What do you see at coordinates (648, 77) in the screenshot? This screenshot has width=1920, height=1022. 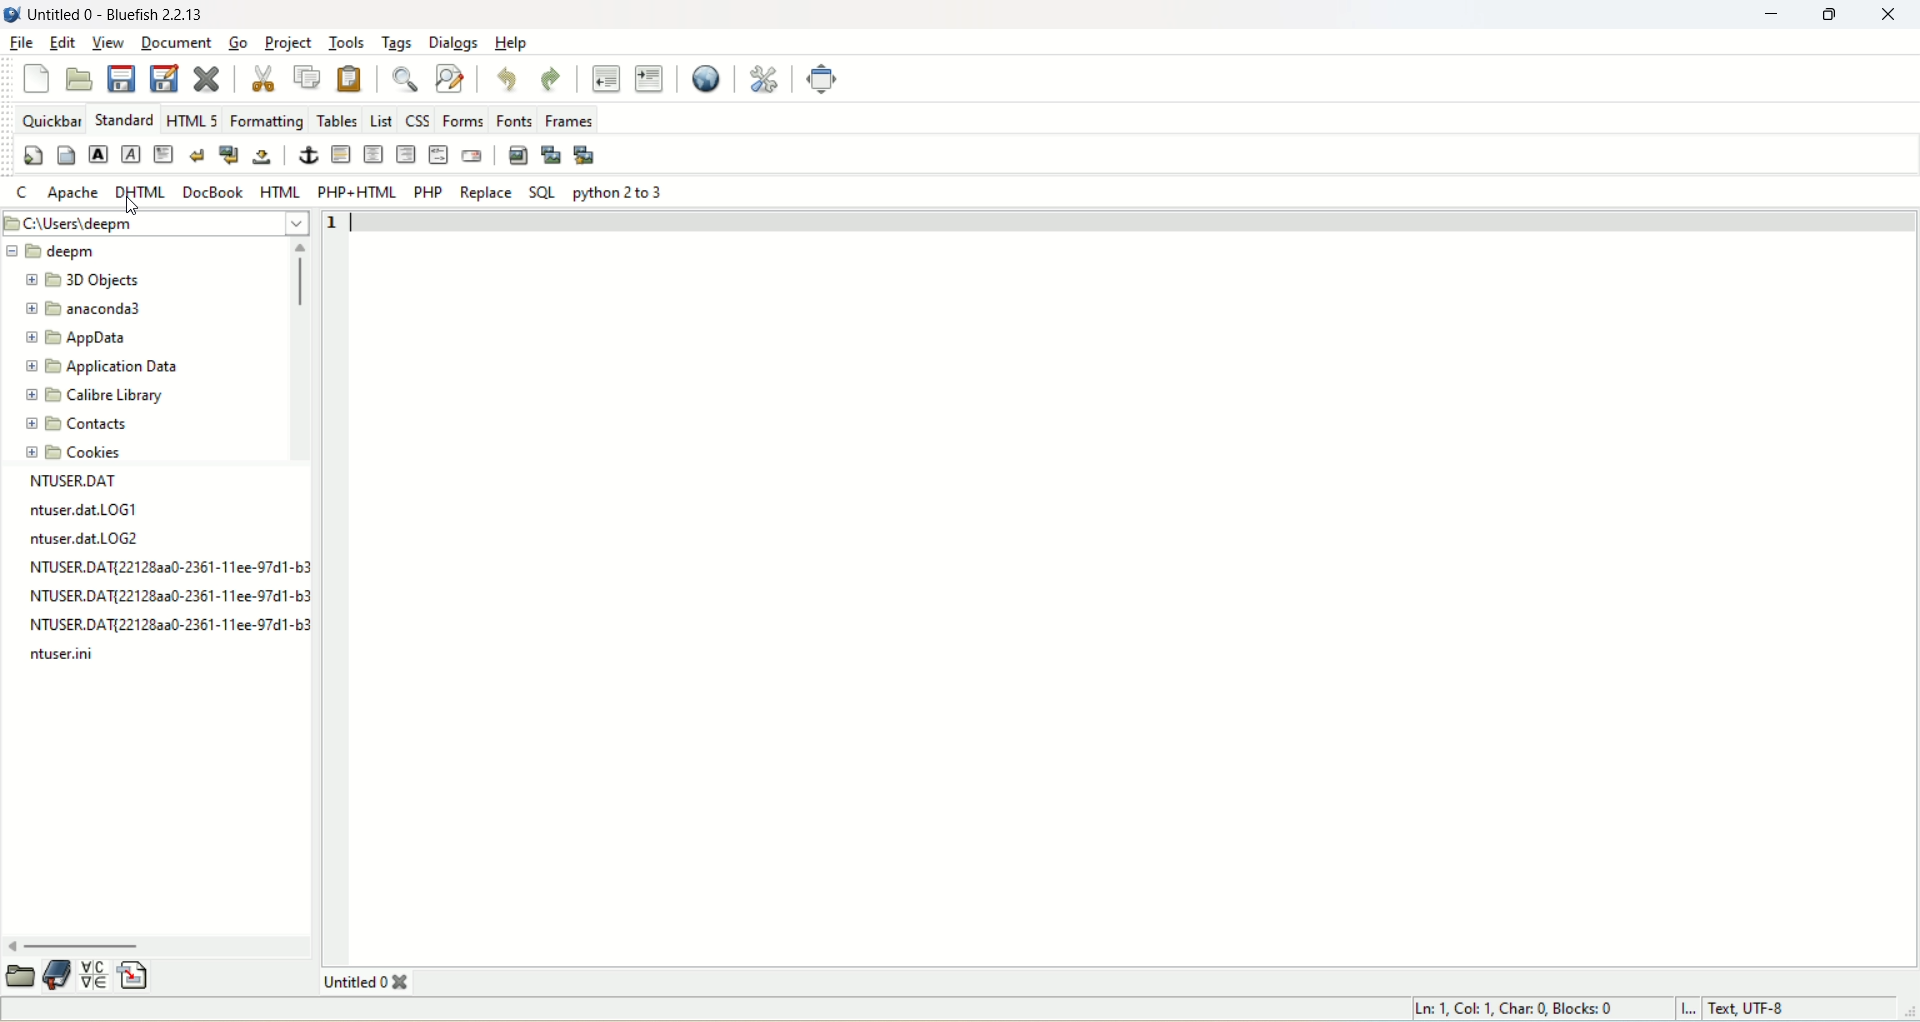 I see `indent` at bounding box center [648, 77].